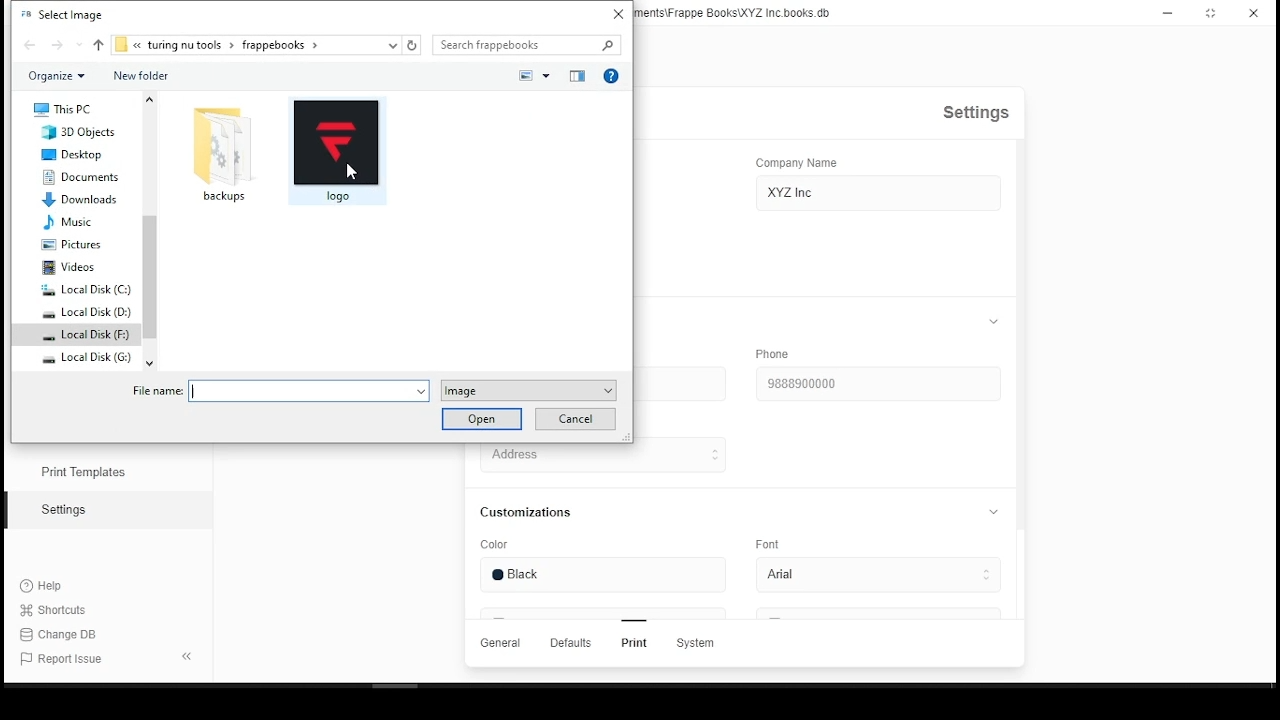 Image resolution: width=1280 pixels, height=720 pixels. I want to click on mouse pointer, so click(351, 171).